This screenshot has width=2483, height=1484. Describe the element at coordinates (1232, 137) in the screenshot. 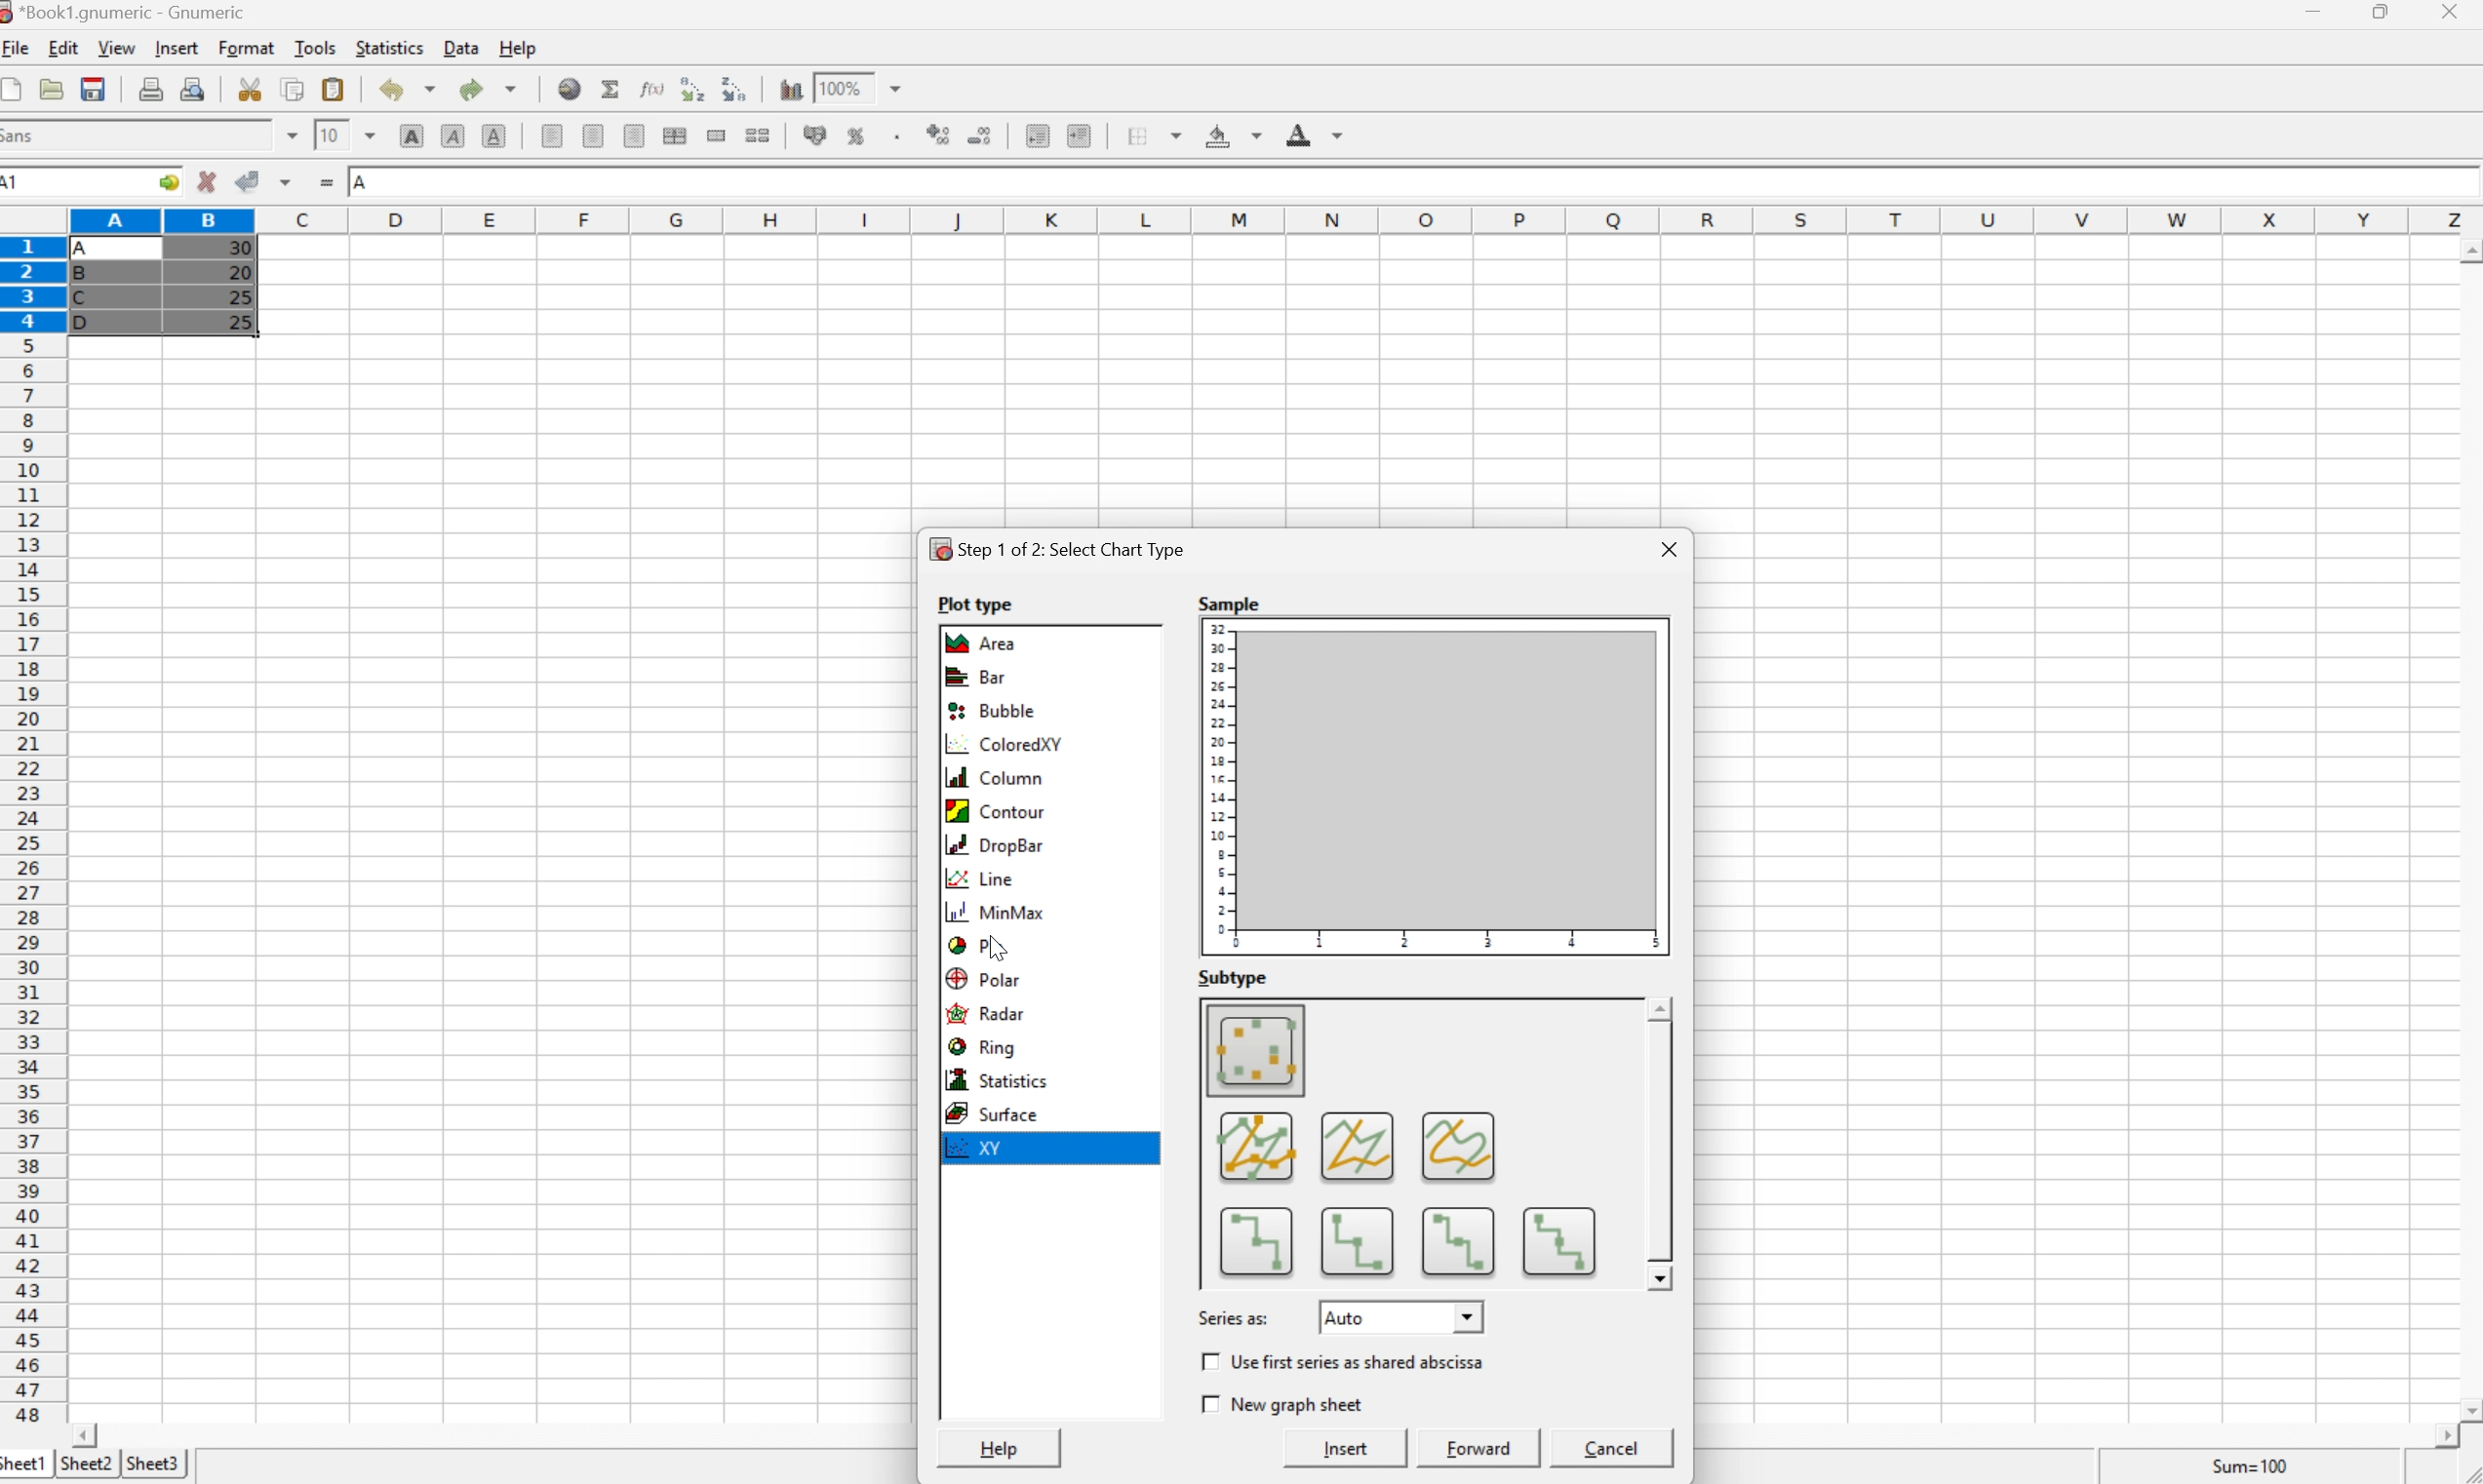

I see `Background` at that location.